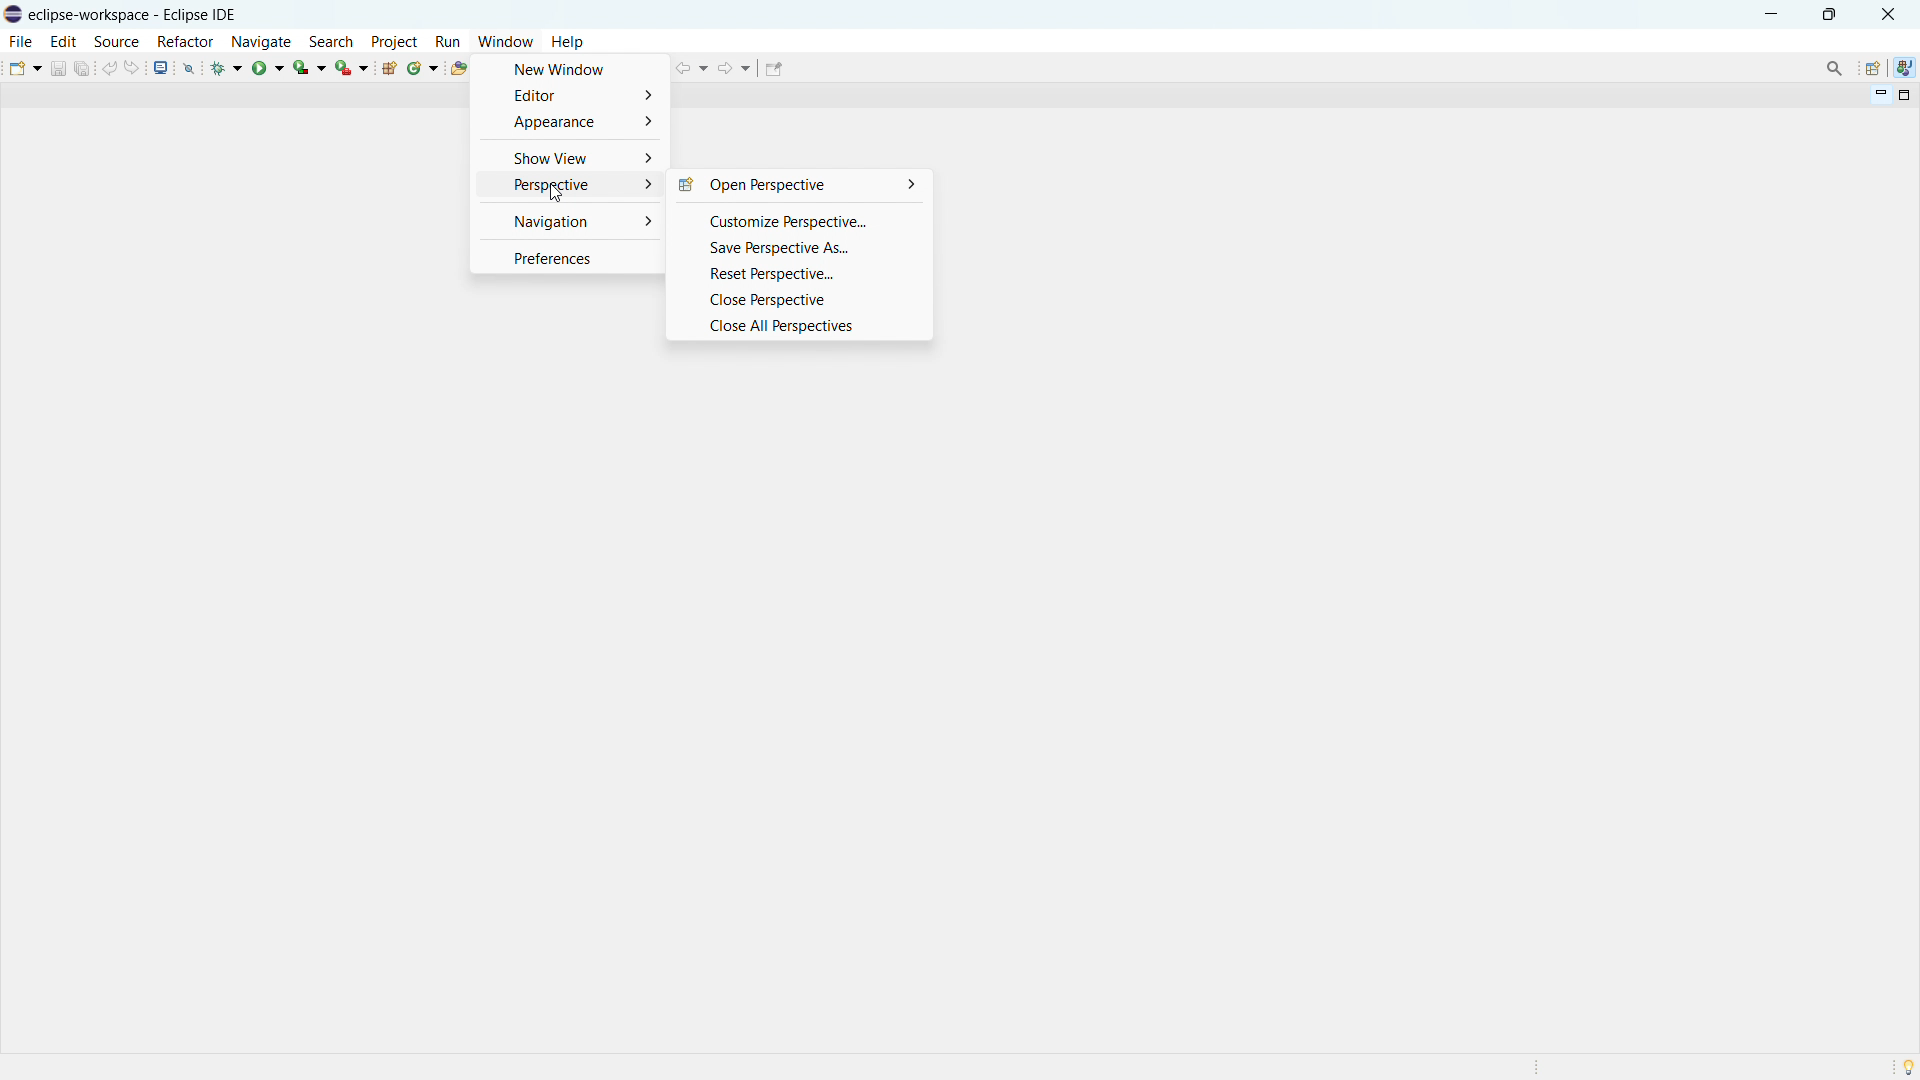 The height and width of the screenshot is (1080, 1920). I want to click on skip all breakopoints, so click(189, 67).